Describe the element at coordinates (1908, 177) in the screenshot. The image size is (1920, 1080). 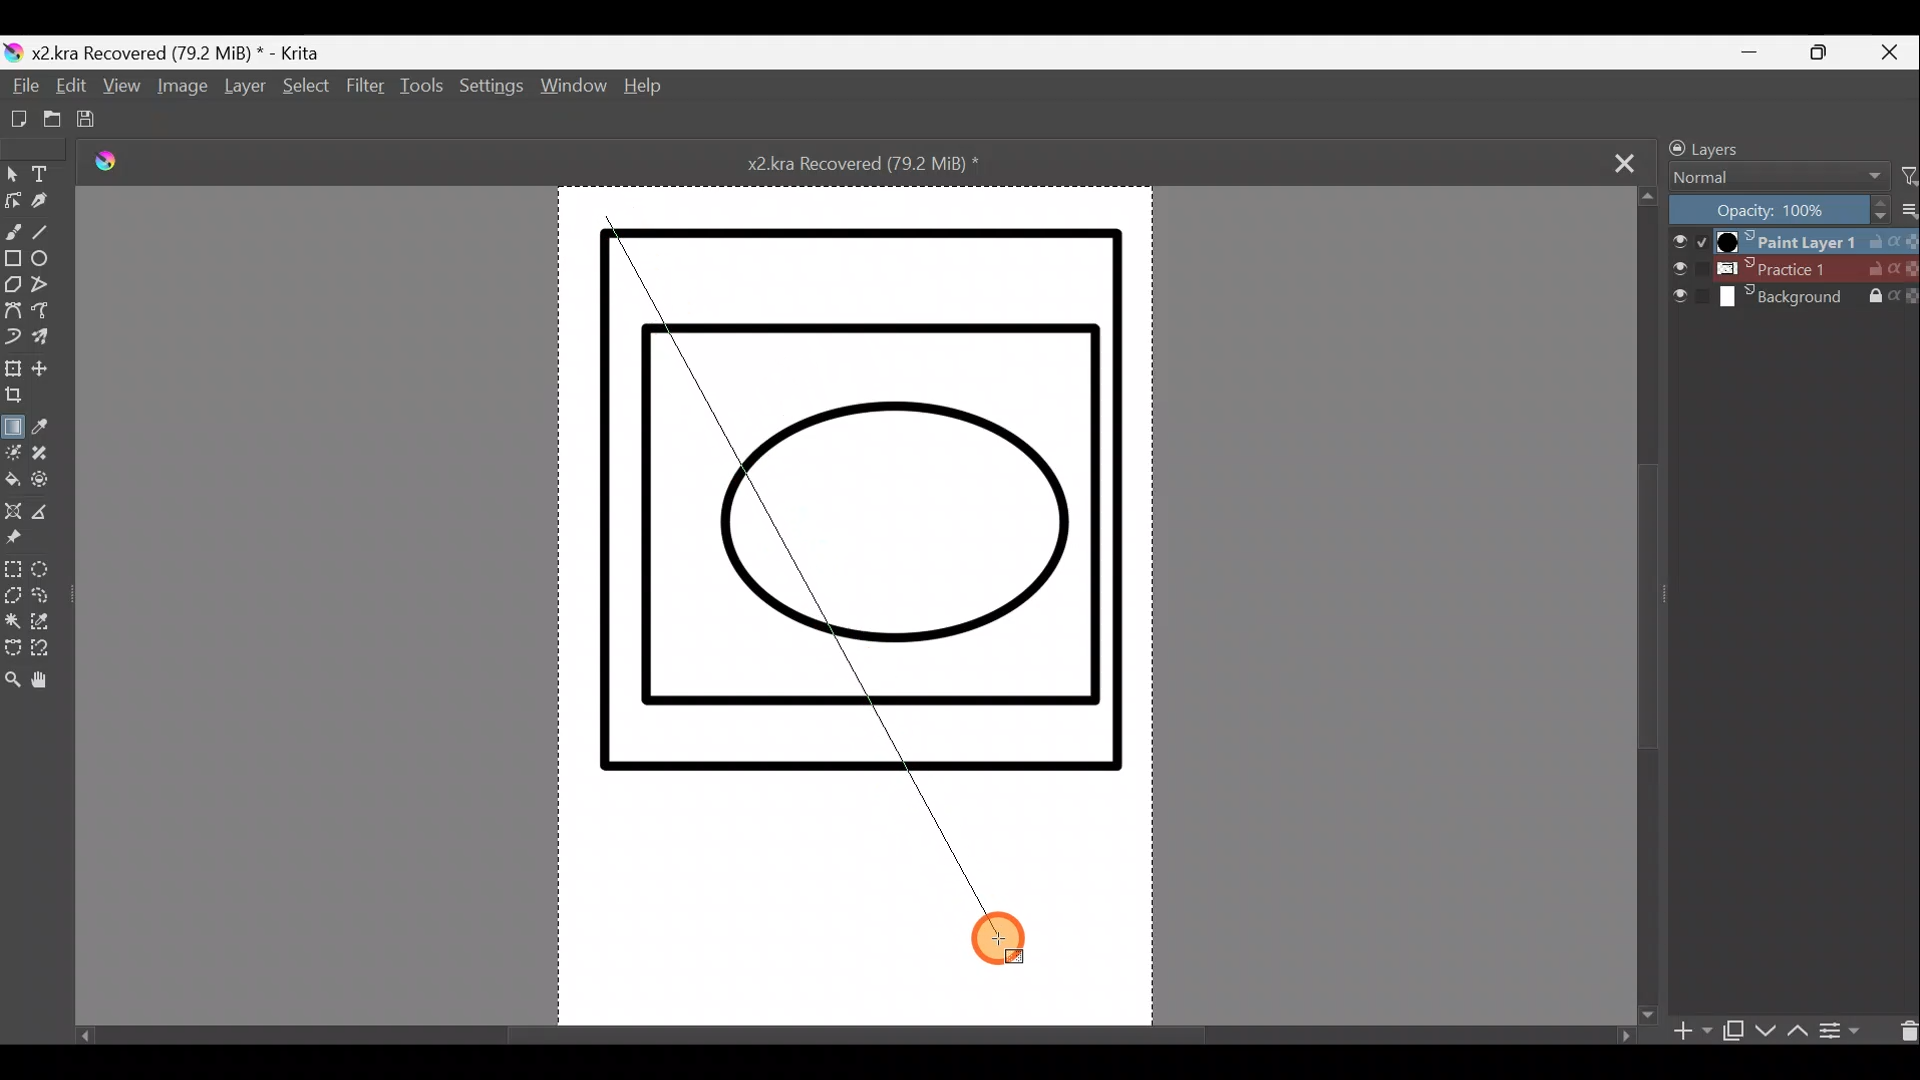
I see `Filter` at that location.